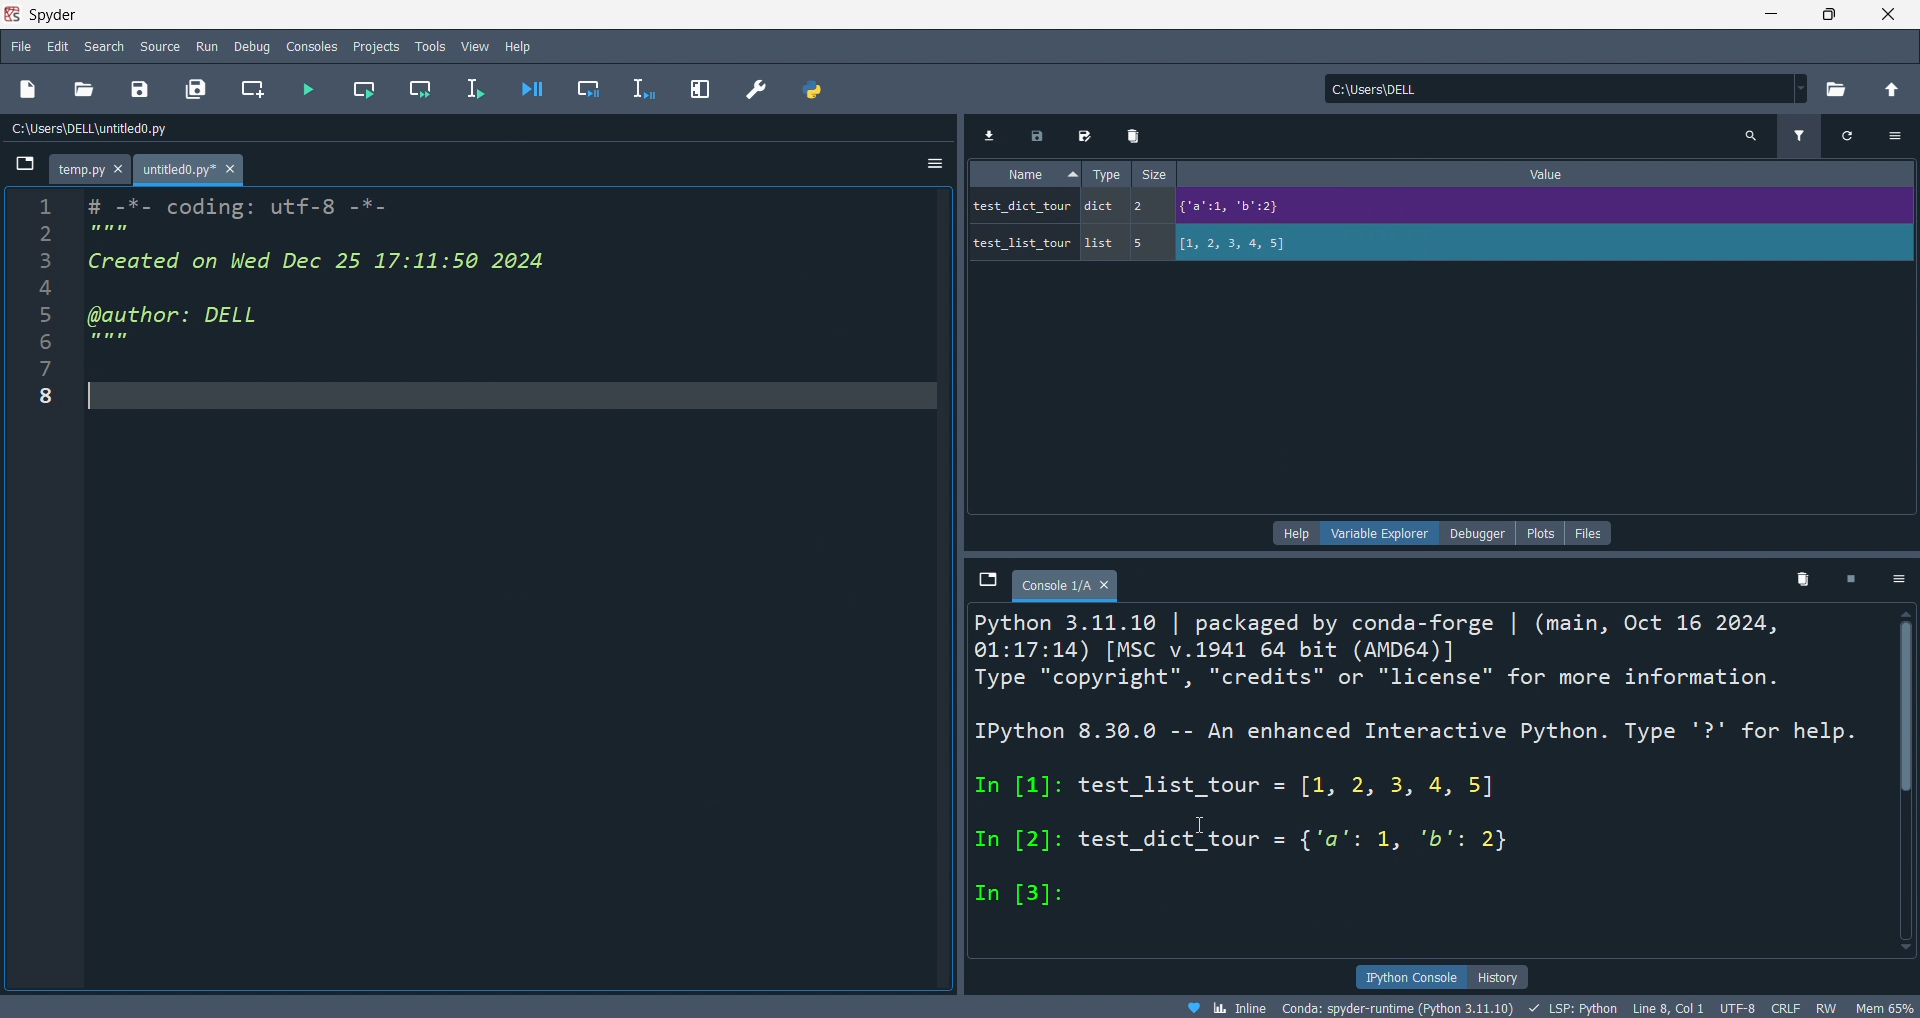 Image resolution: width=1920 pixels, height=1018 pixels. Describe the element at coordinates (1827, 16) in the screenshot. I see `maximize/restore` at that location.